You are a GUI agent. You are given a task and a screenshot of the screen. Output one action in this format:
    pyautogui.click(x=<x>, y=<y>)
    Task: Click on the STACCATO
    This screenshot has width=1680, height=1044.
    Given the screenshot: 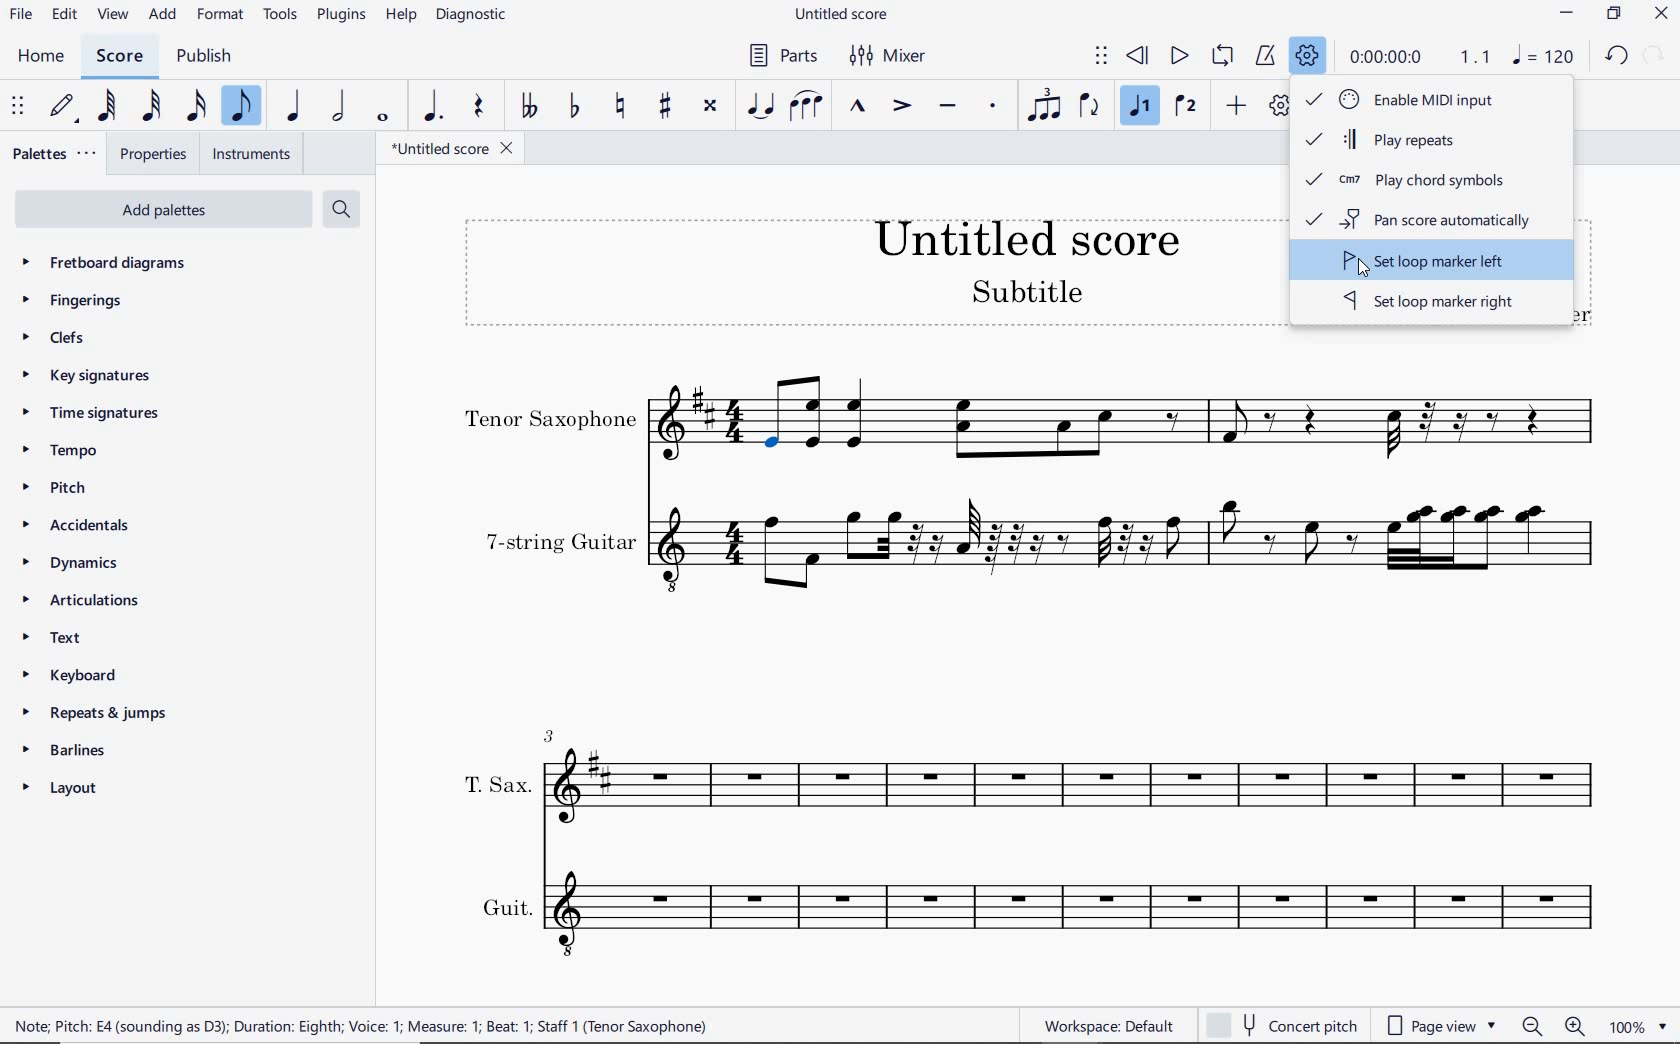 What is the action you would take?
    pyautogui.click(x=992, y=106)
    